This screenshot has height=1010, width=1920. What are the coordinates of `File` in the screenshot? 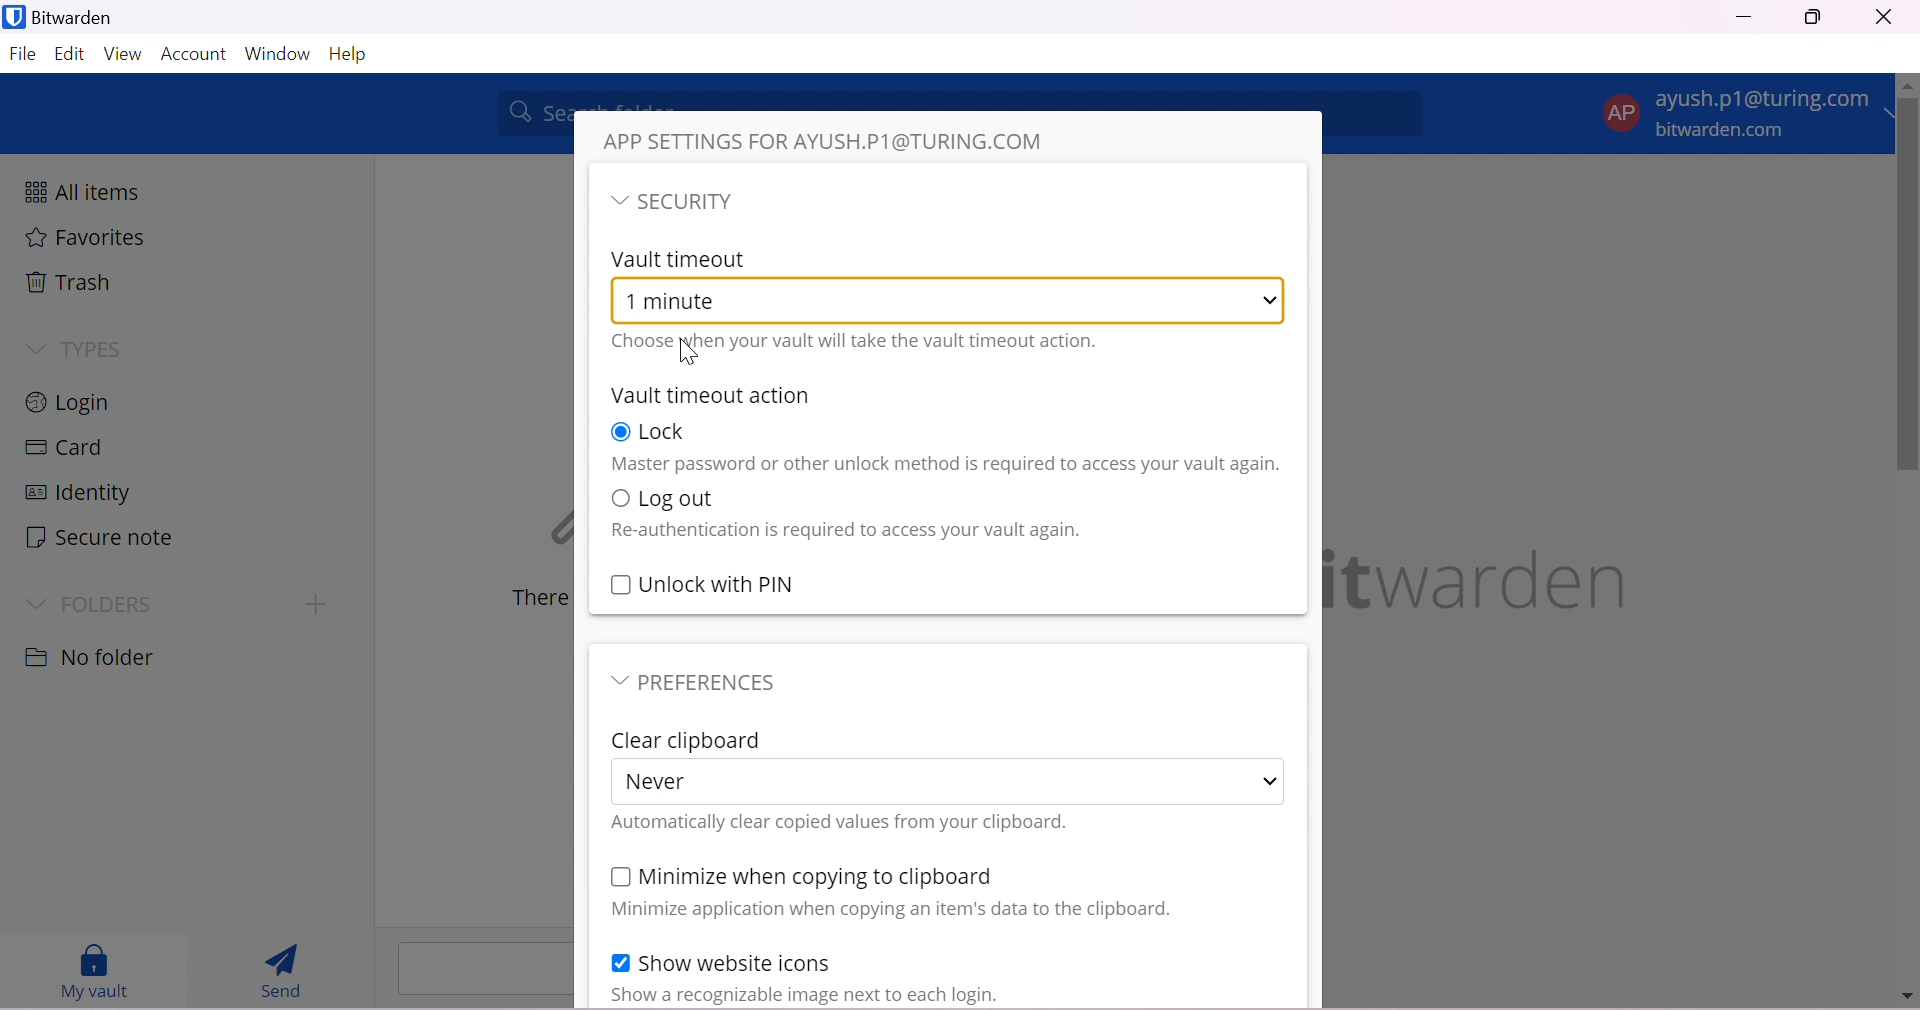 It's located at (22, 57).